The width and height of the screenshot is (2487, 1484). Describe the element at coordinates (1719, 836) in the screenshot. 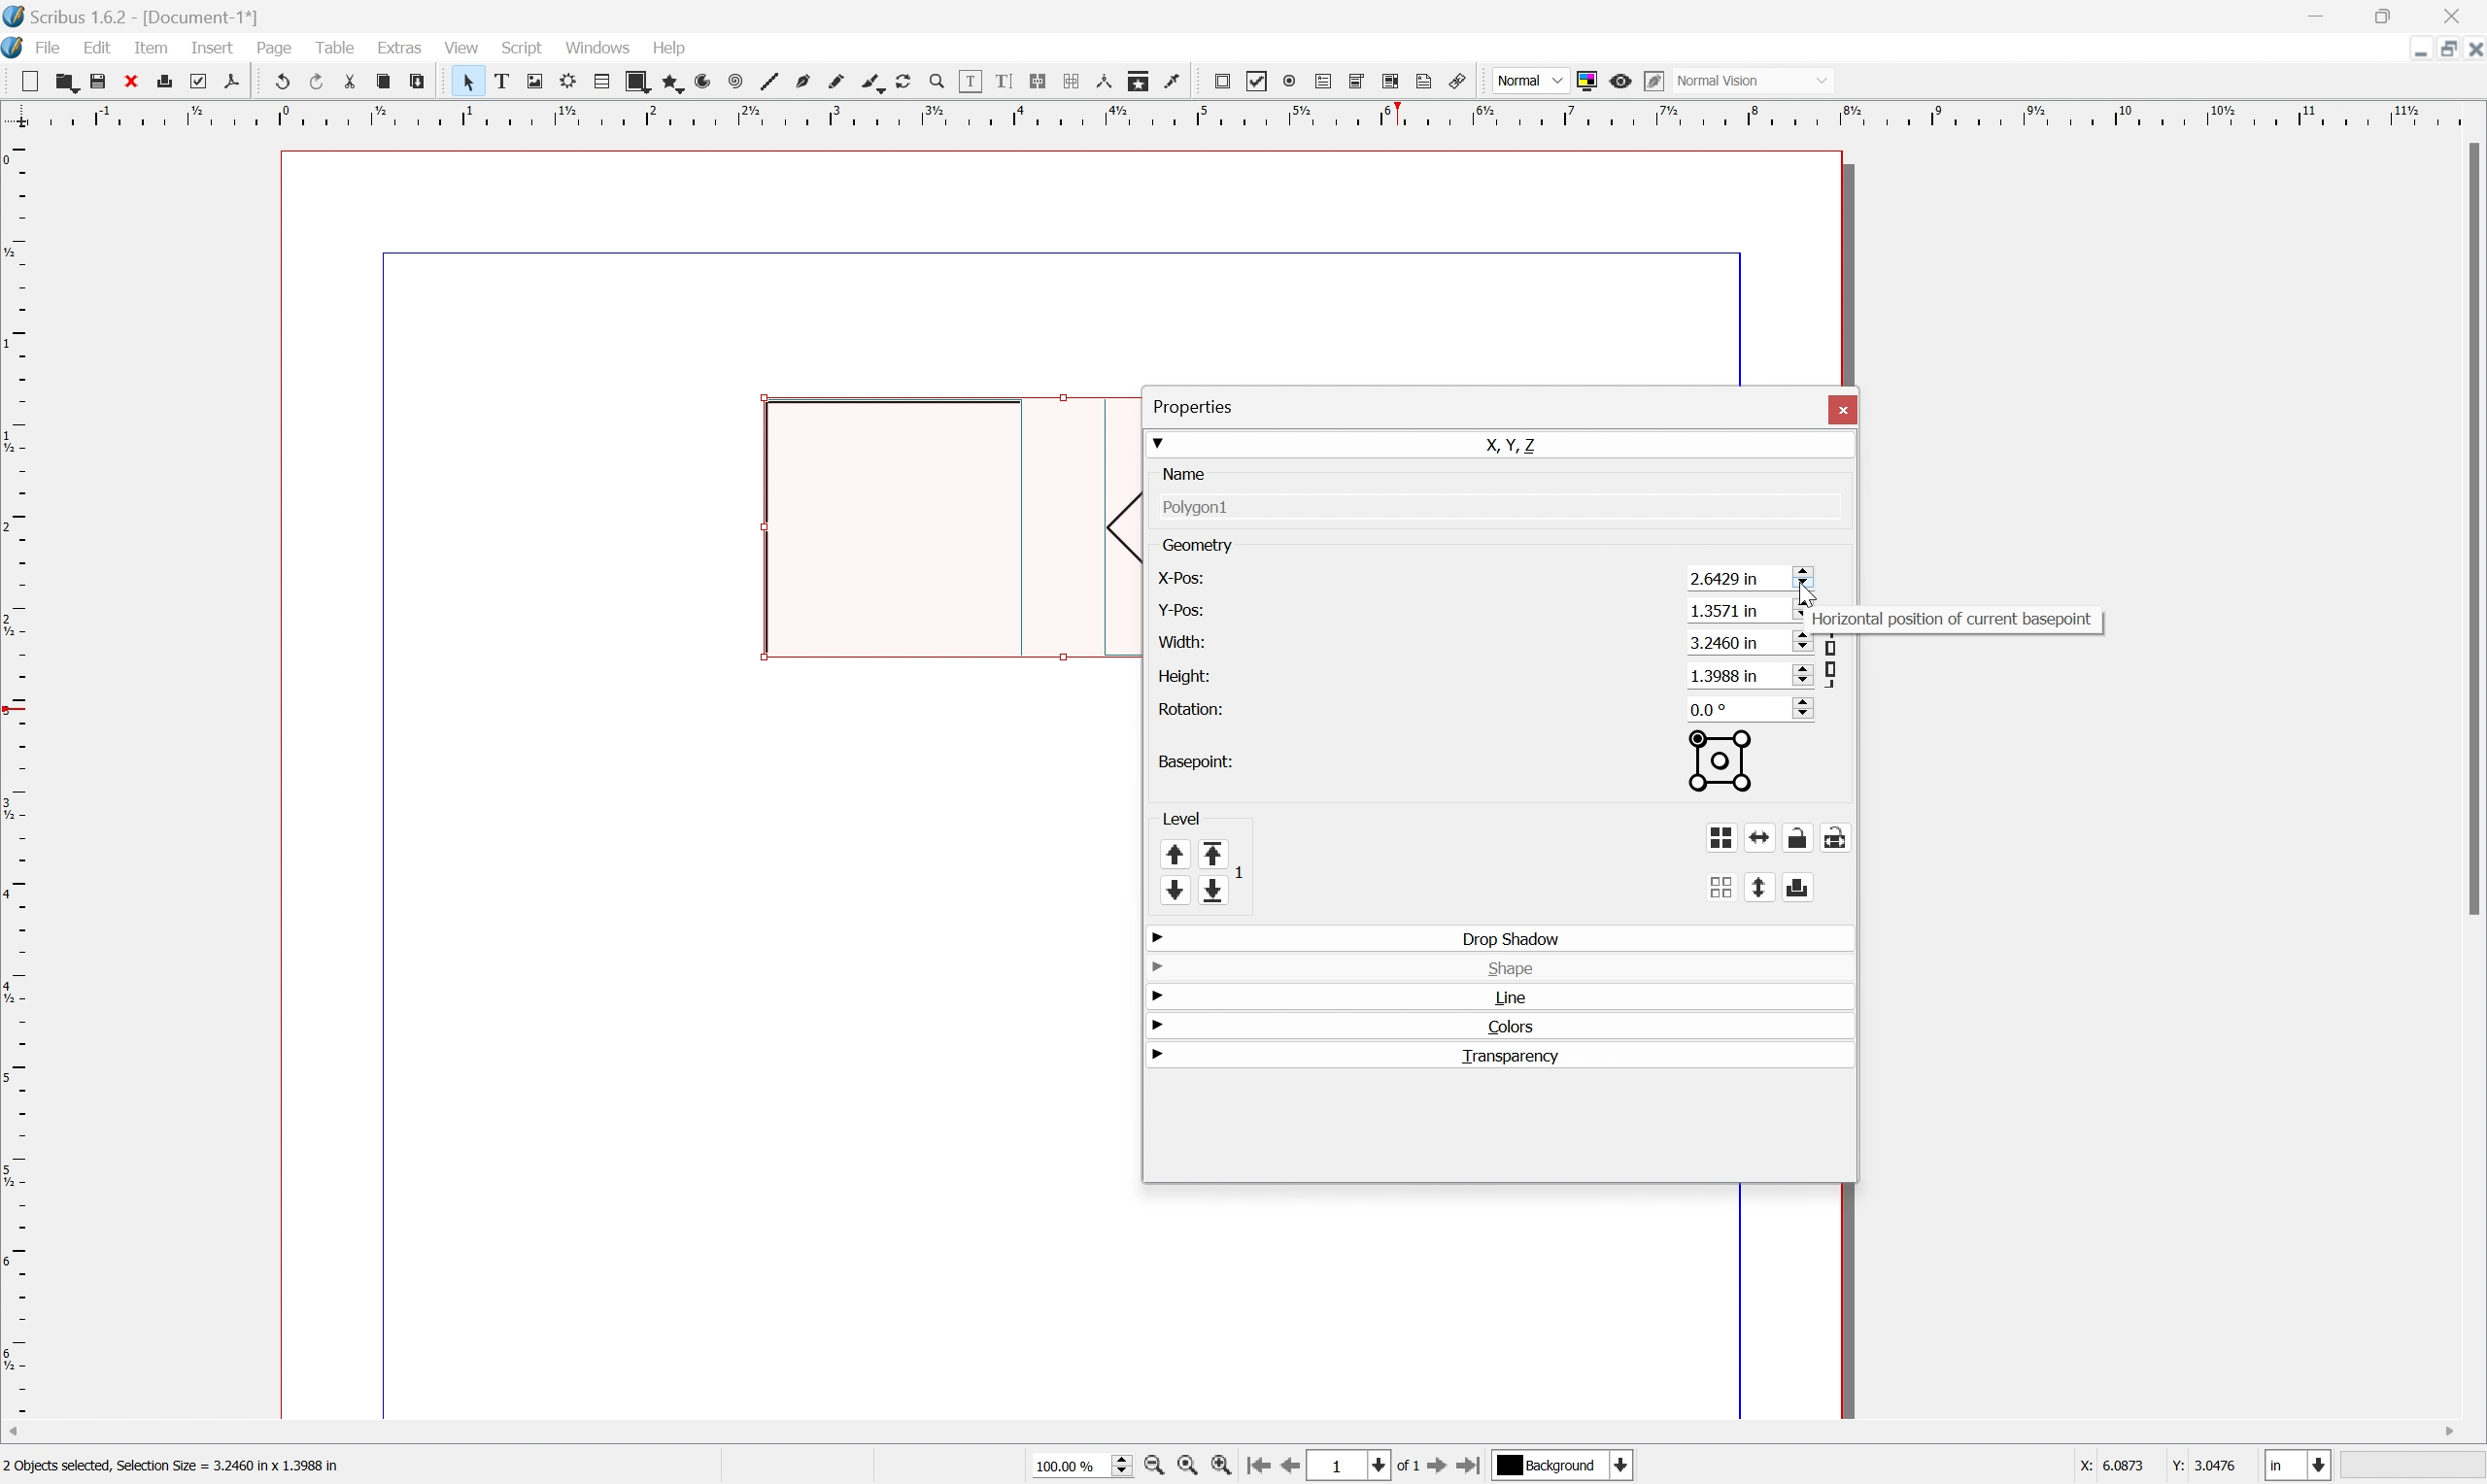

I see `group object` at that location.